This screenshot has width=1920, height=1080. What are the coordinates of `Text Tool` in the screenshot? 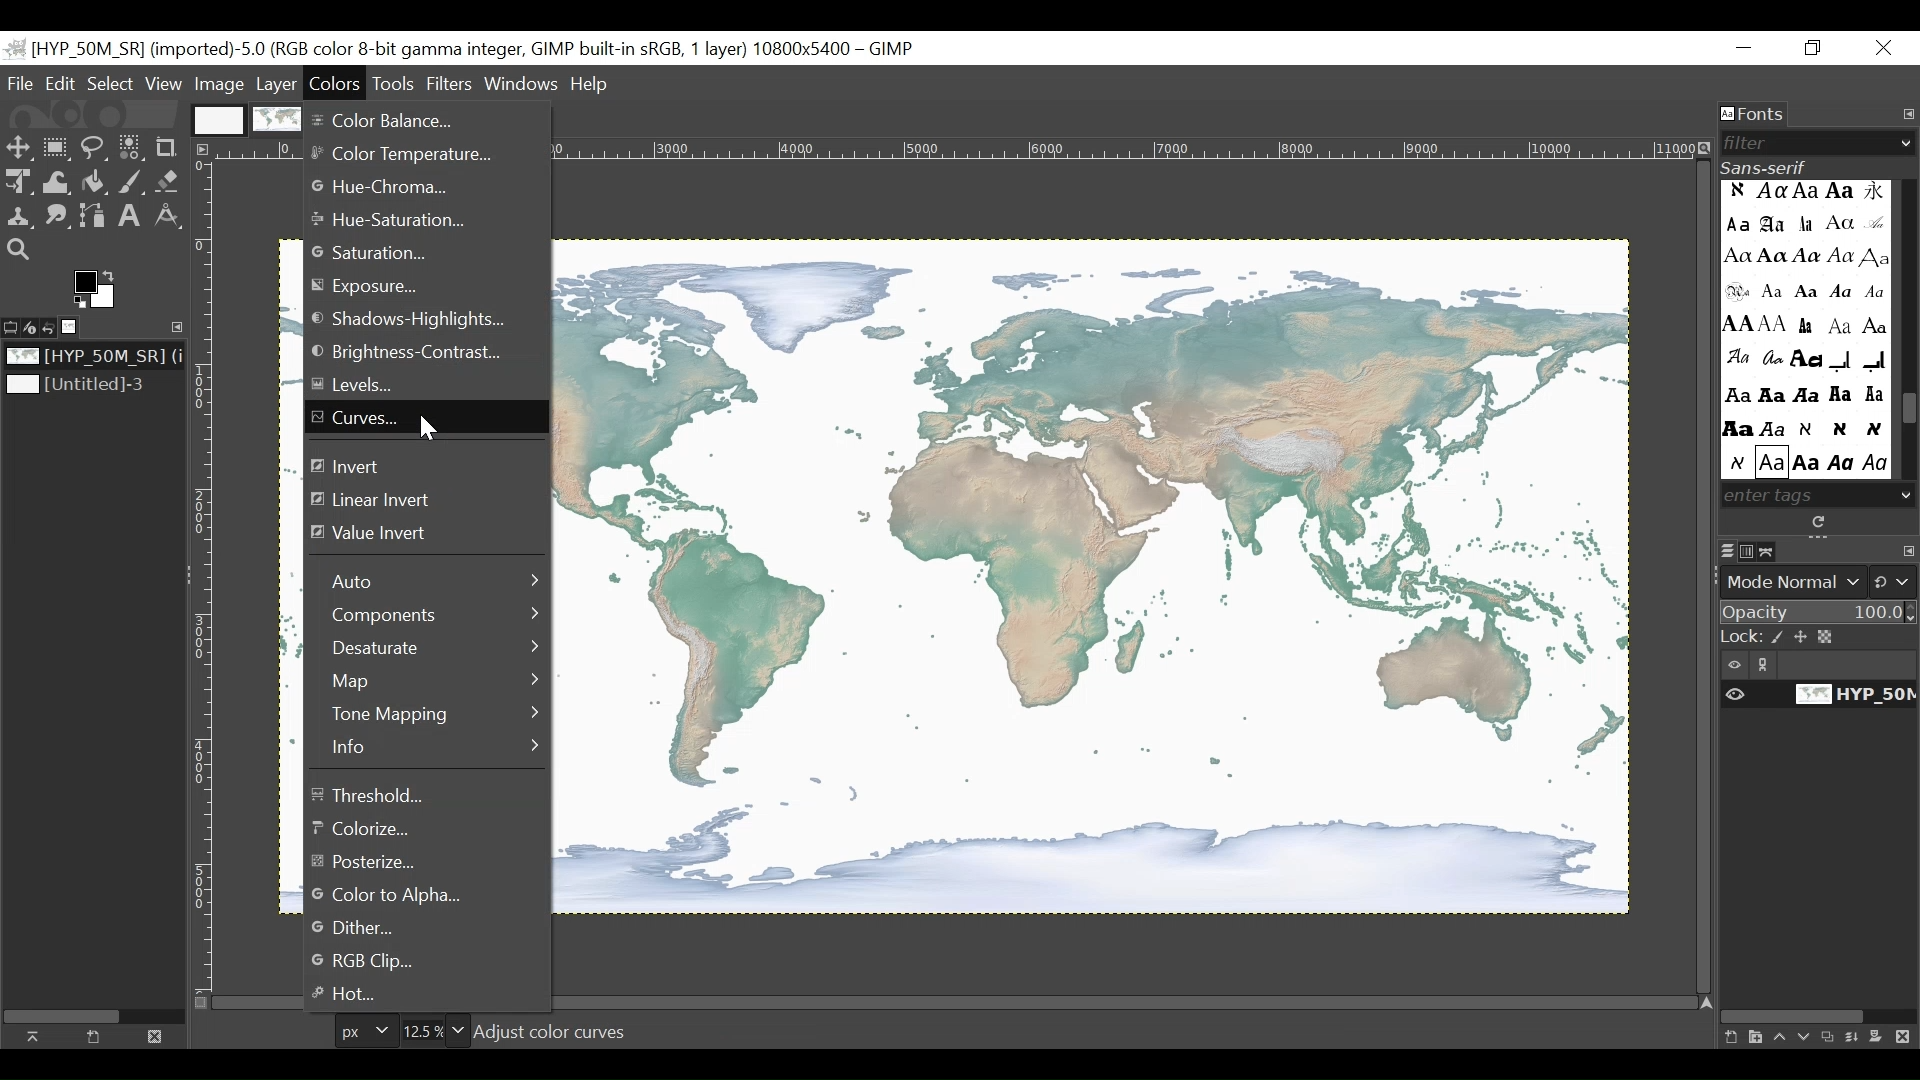 It's located at (130, 218).